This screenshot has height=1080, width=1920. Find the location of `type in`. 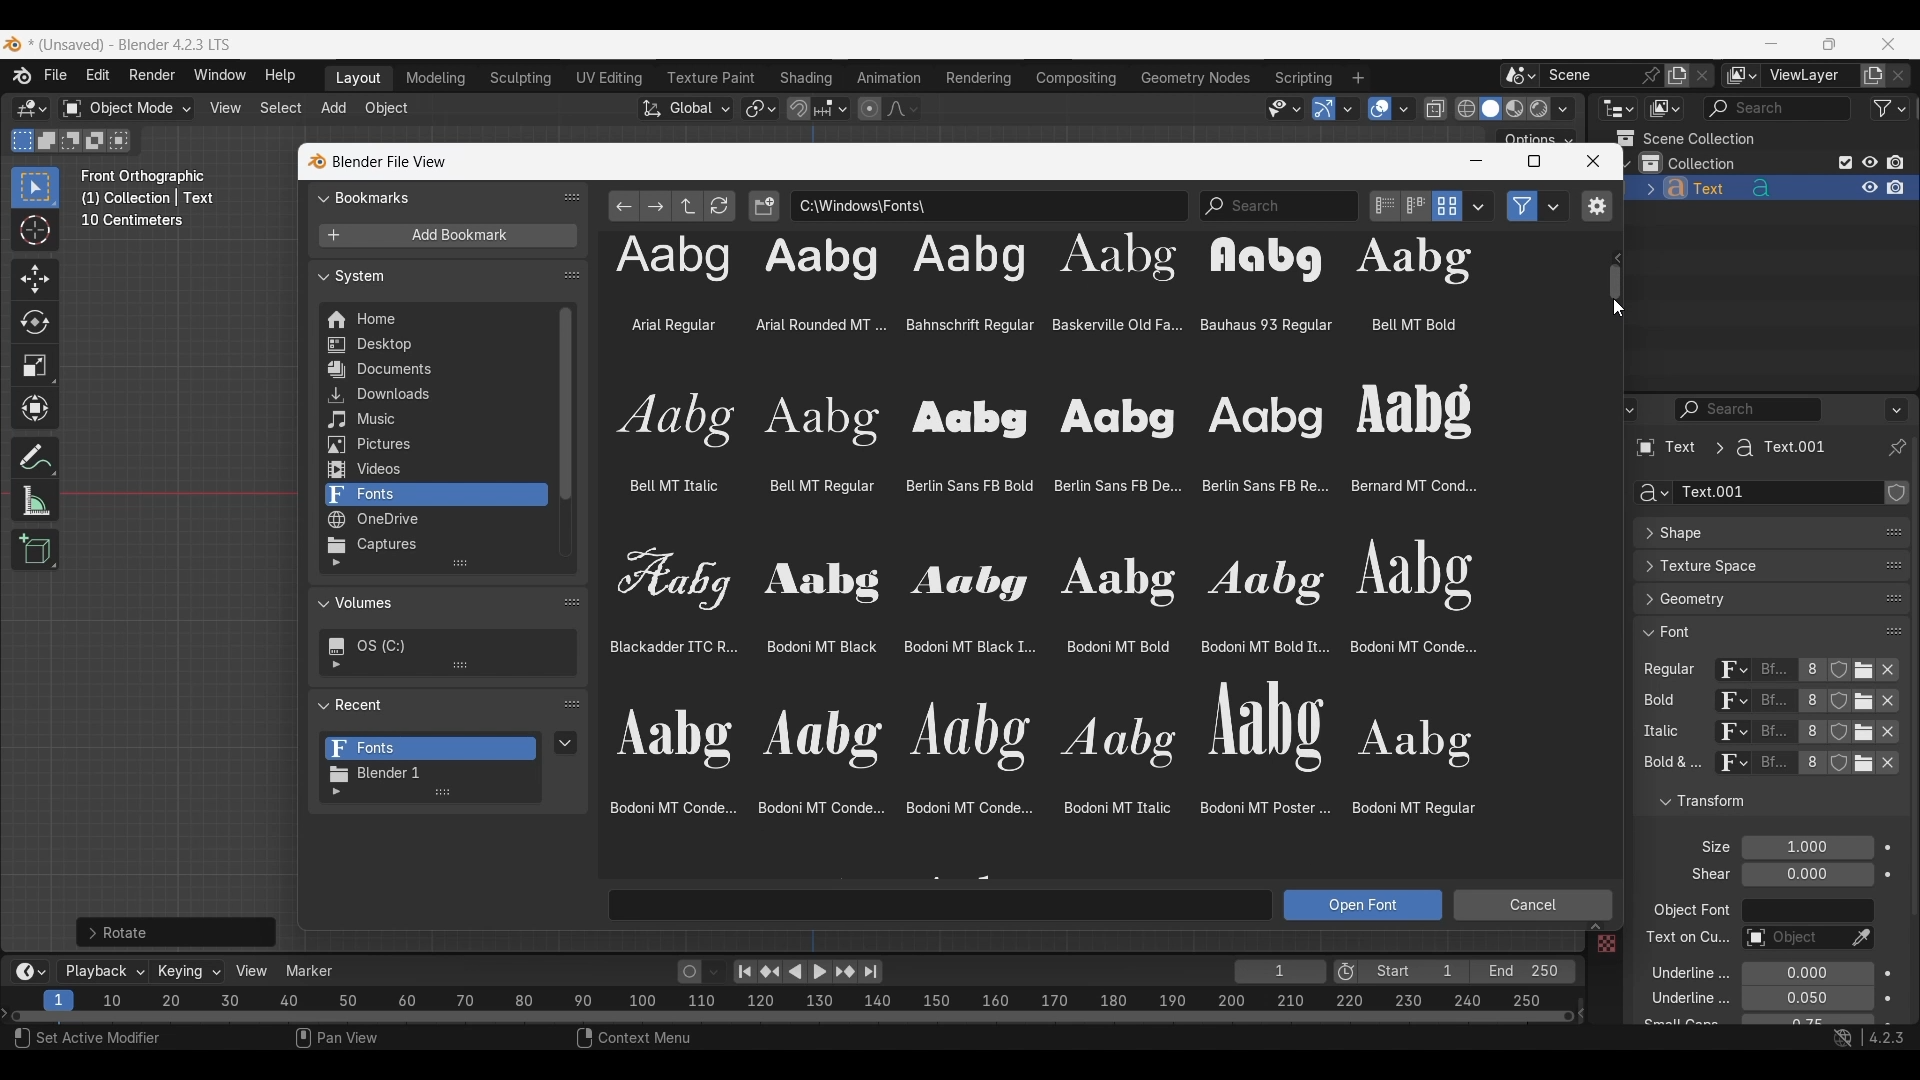

type in is located at coordinates (942, 904).